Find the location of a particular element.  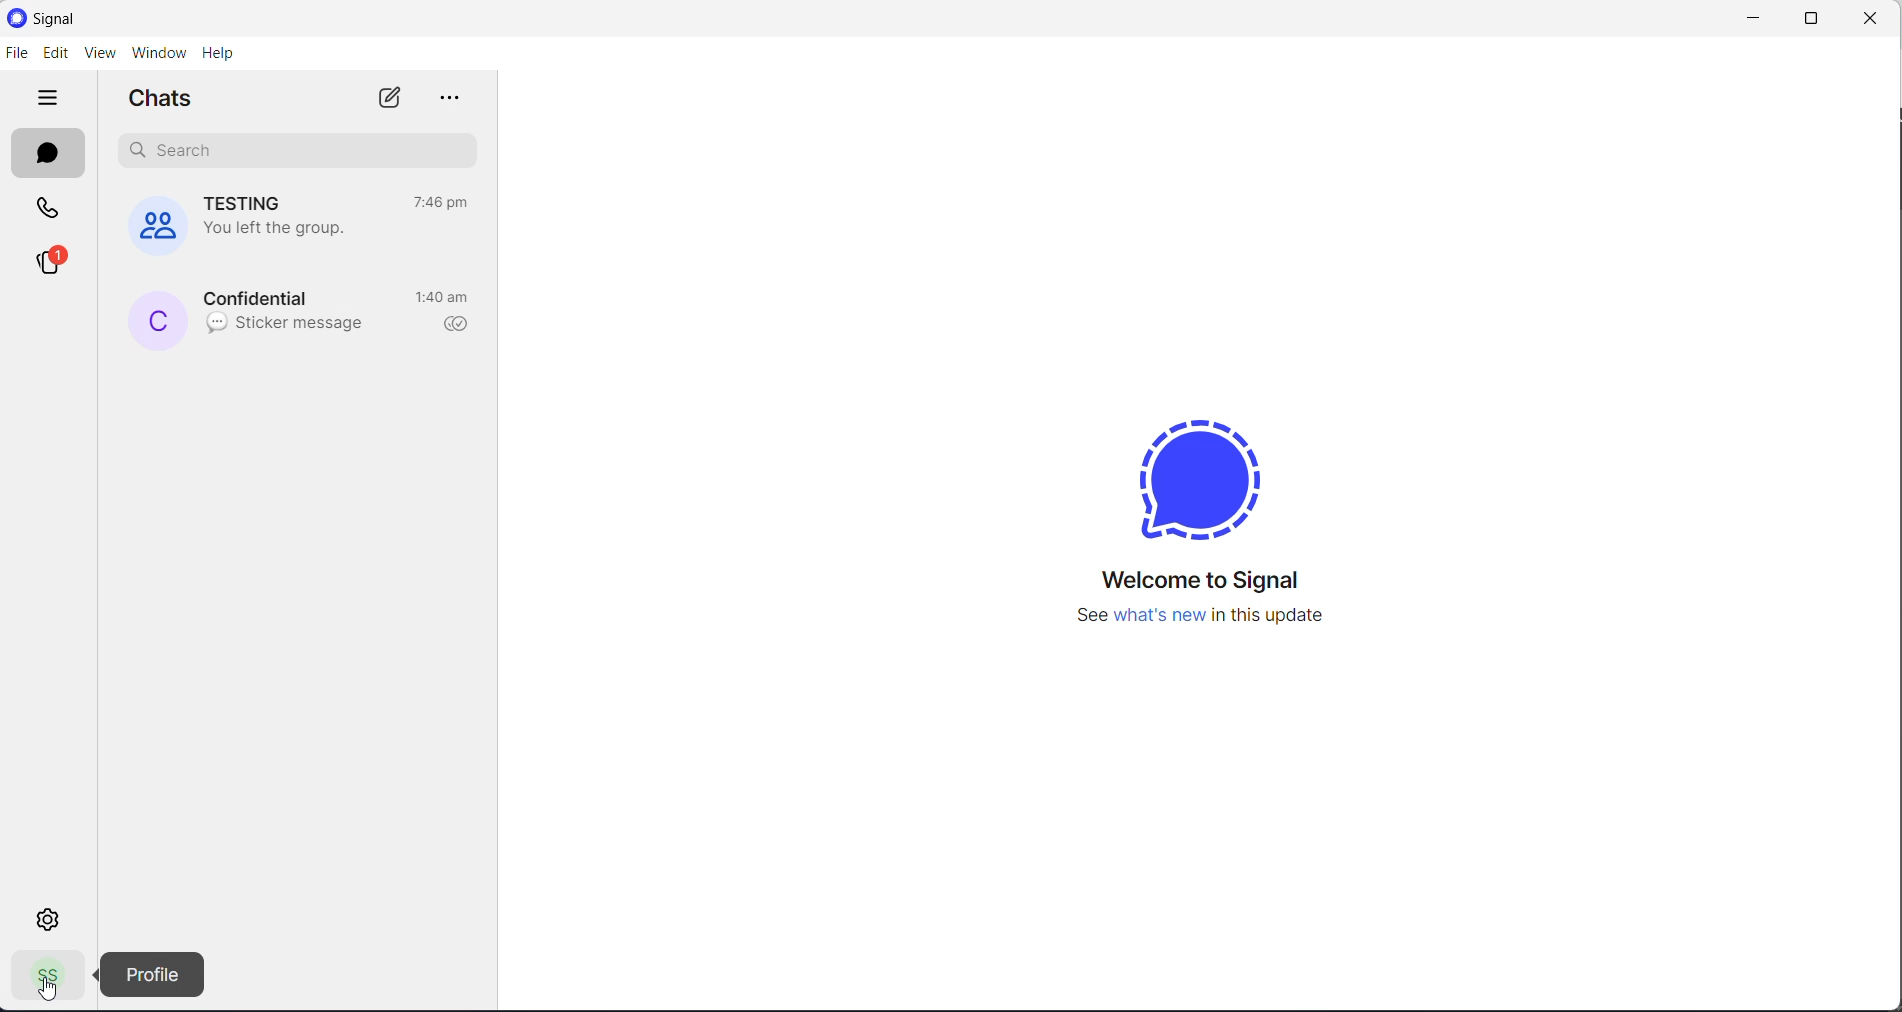

profile is located at coordinates (154, 974).